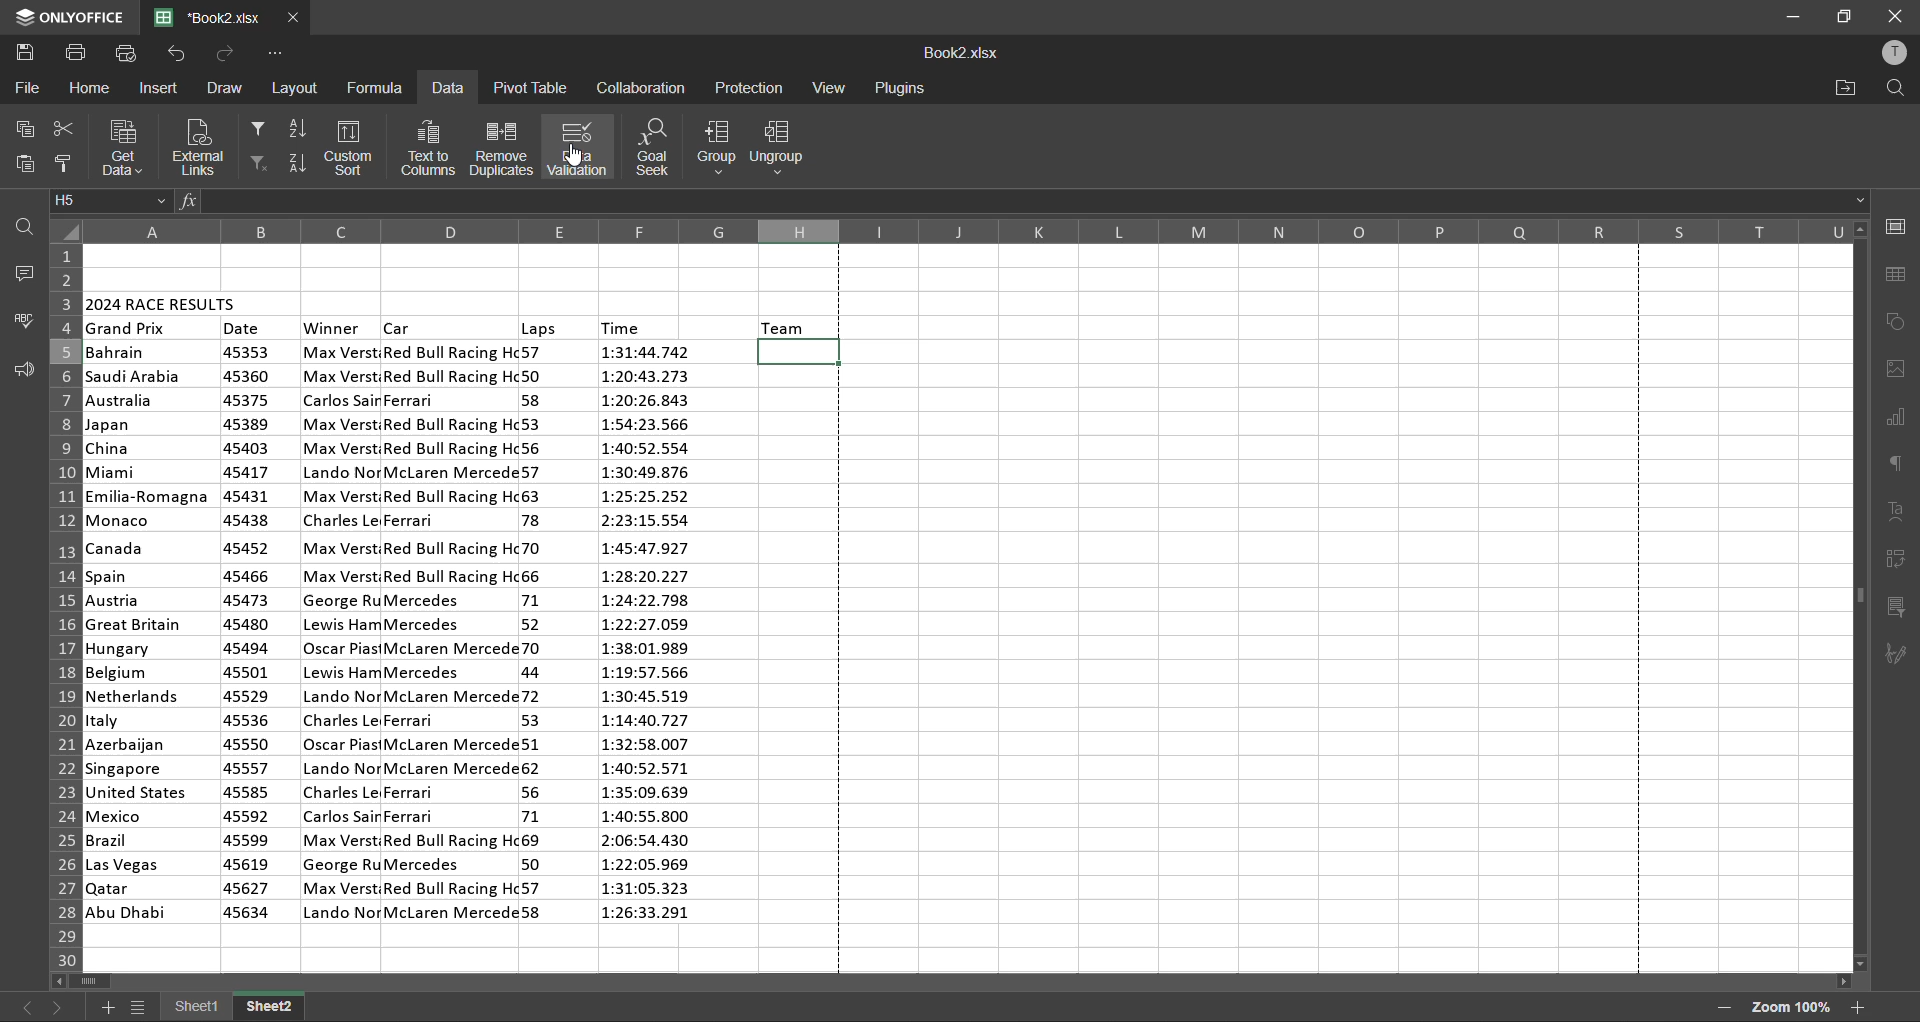 The width and height of the screenshot is (1920, 1022). What do you see at coordinates (227, 53) in the screenshot?
I see `redo` at bounding box center [227, 53].